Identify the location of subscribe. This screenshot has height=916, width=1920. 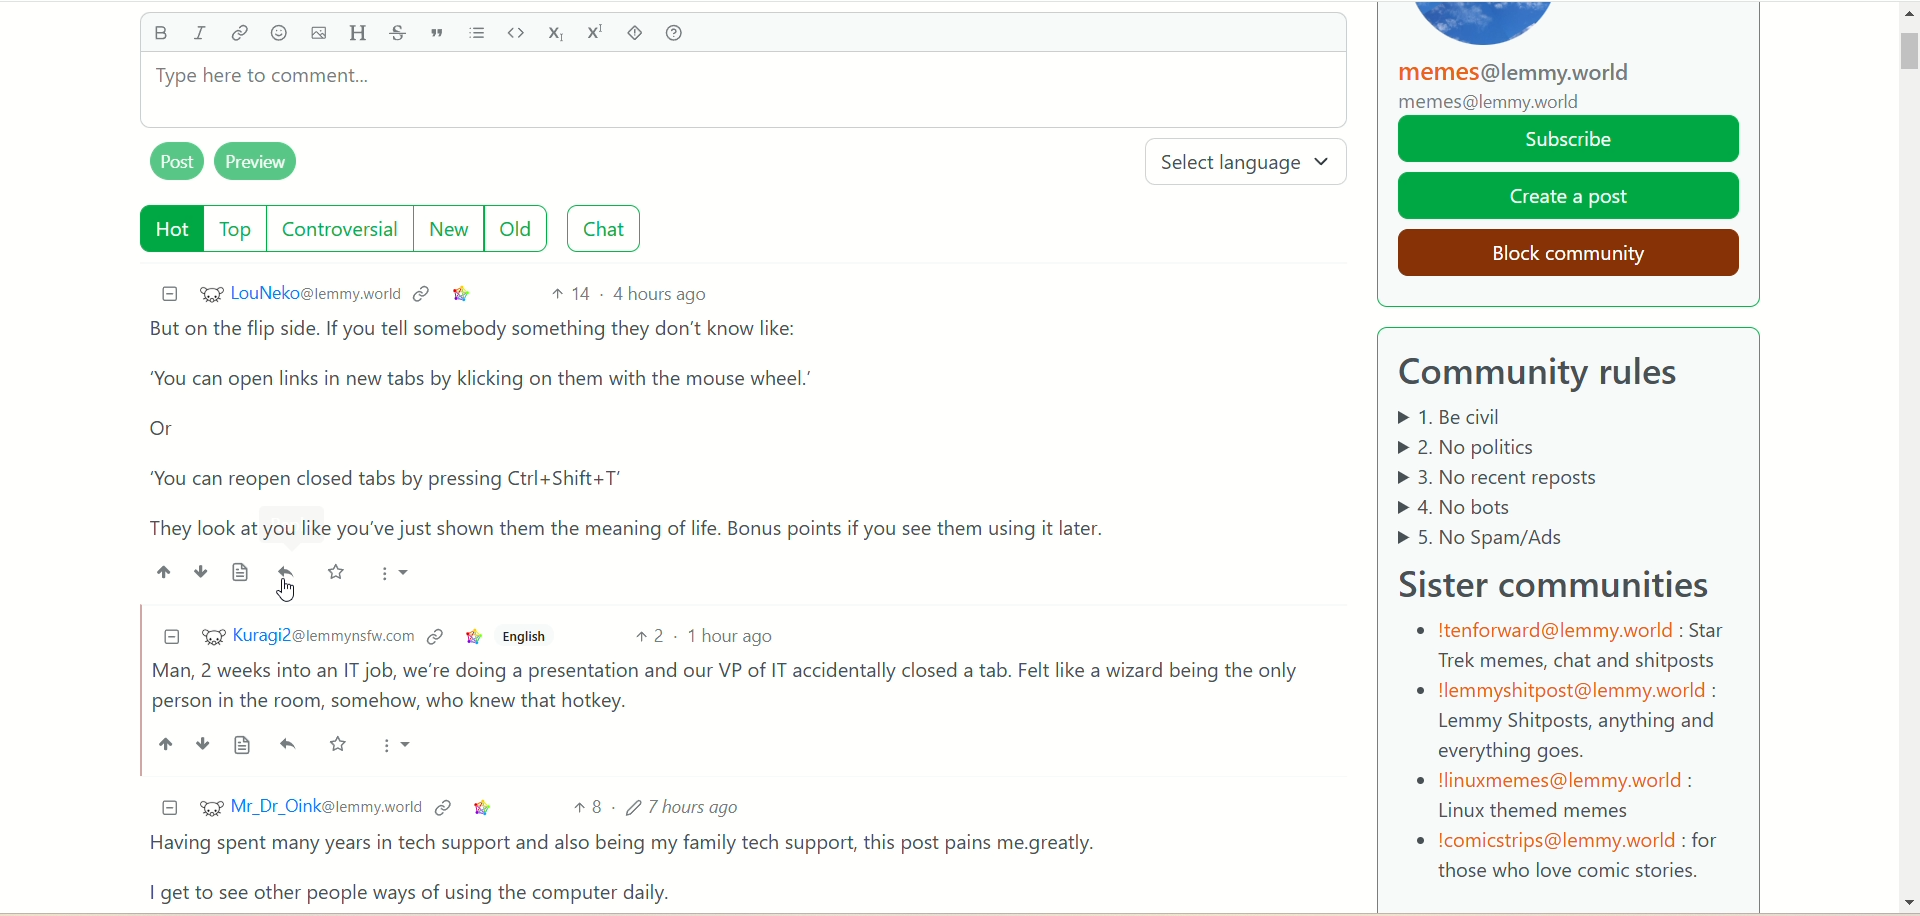
(1570, 140).